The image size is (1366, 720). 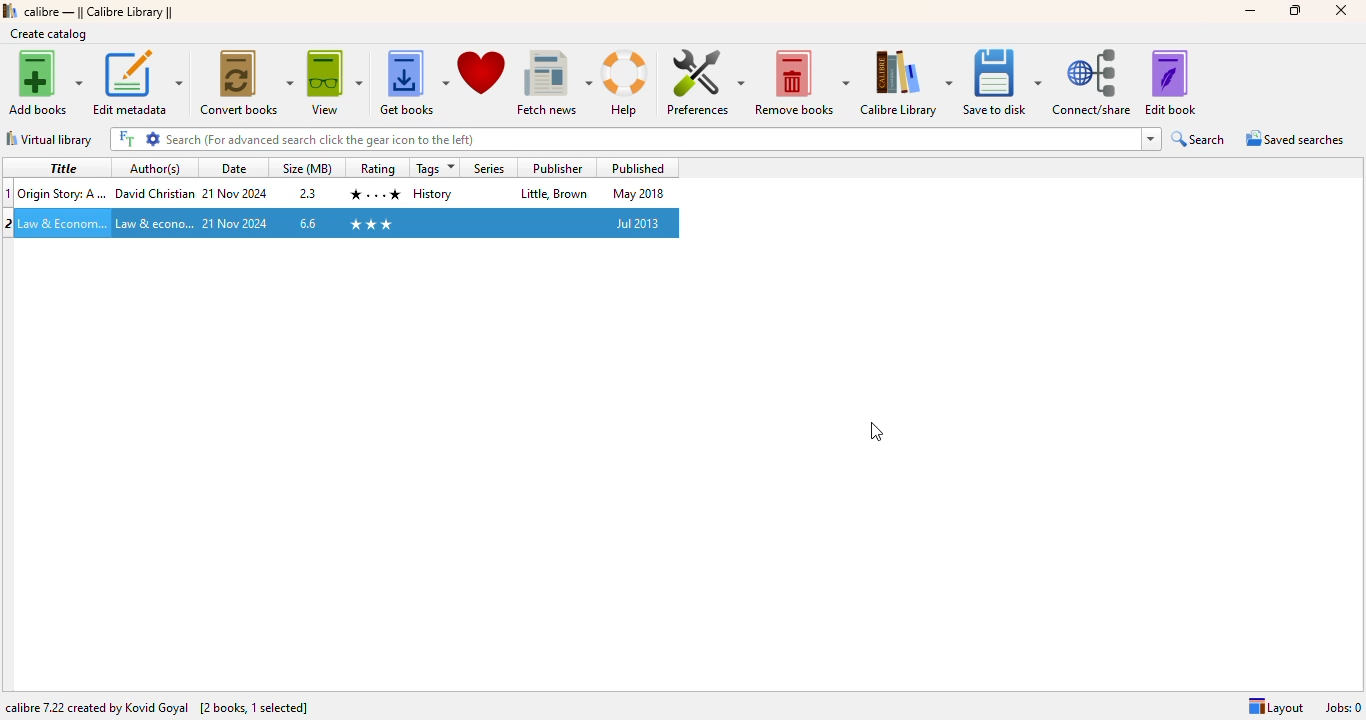 What do you see at coordinates (640, 167) in the screenshot?
I see `published` at bounding box center [640, 167].